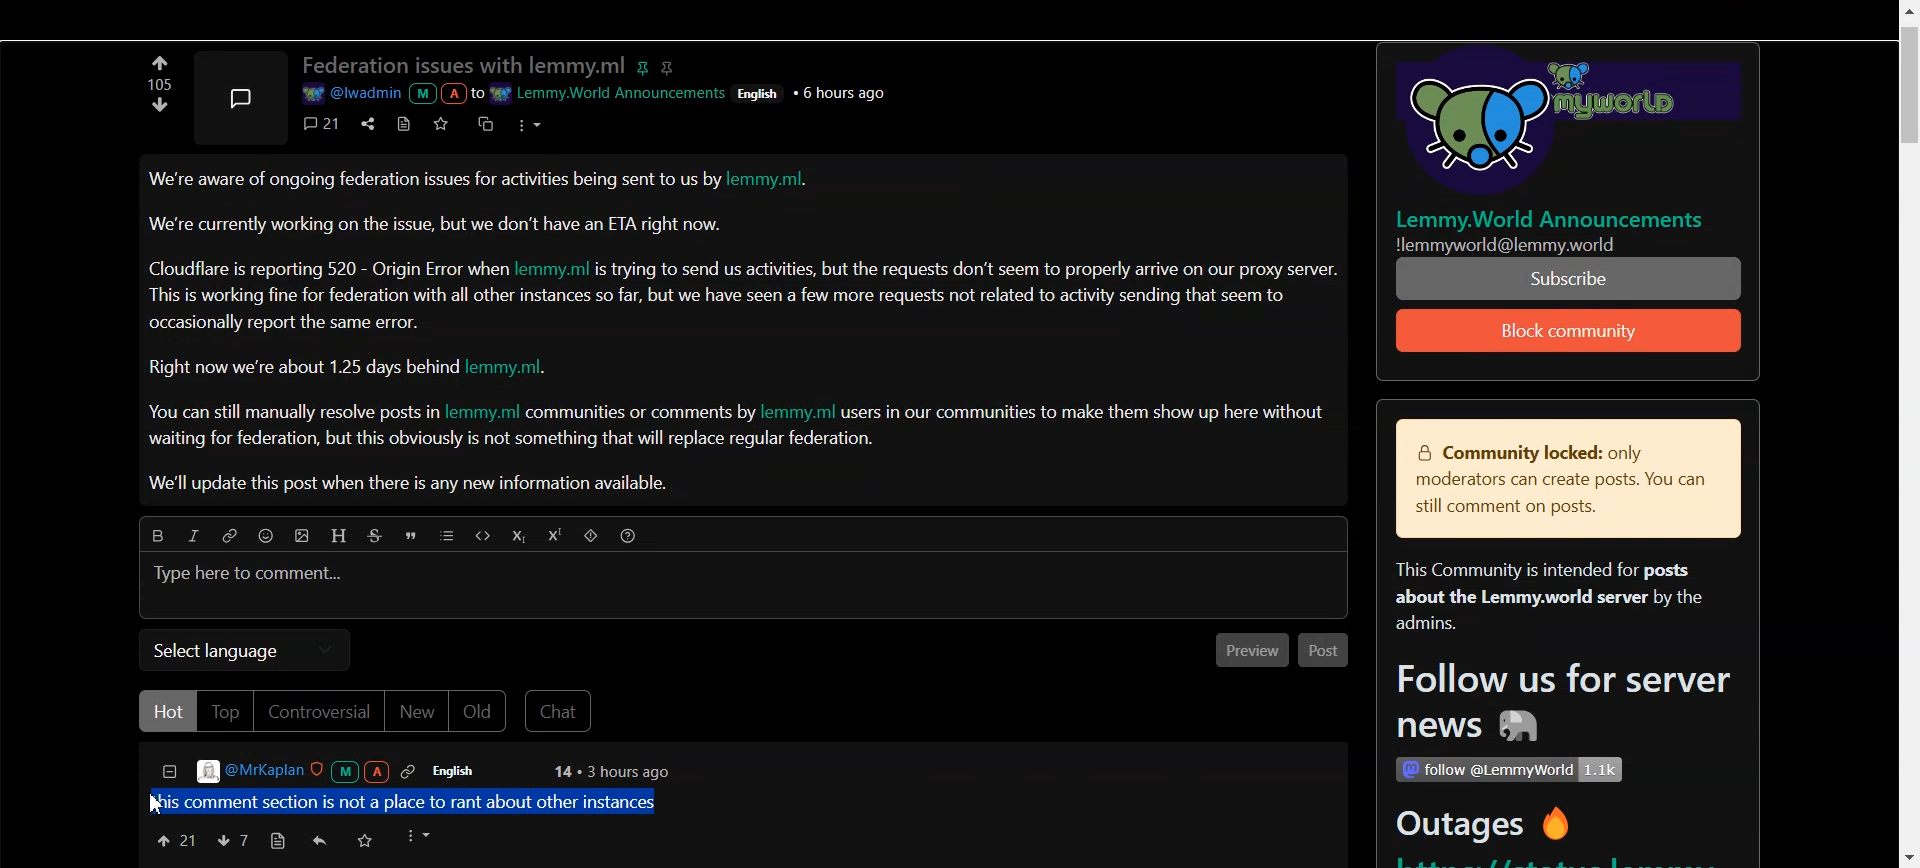  I want to click on comment, so click(323, 123).